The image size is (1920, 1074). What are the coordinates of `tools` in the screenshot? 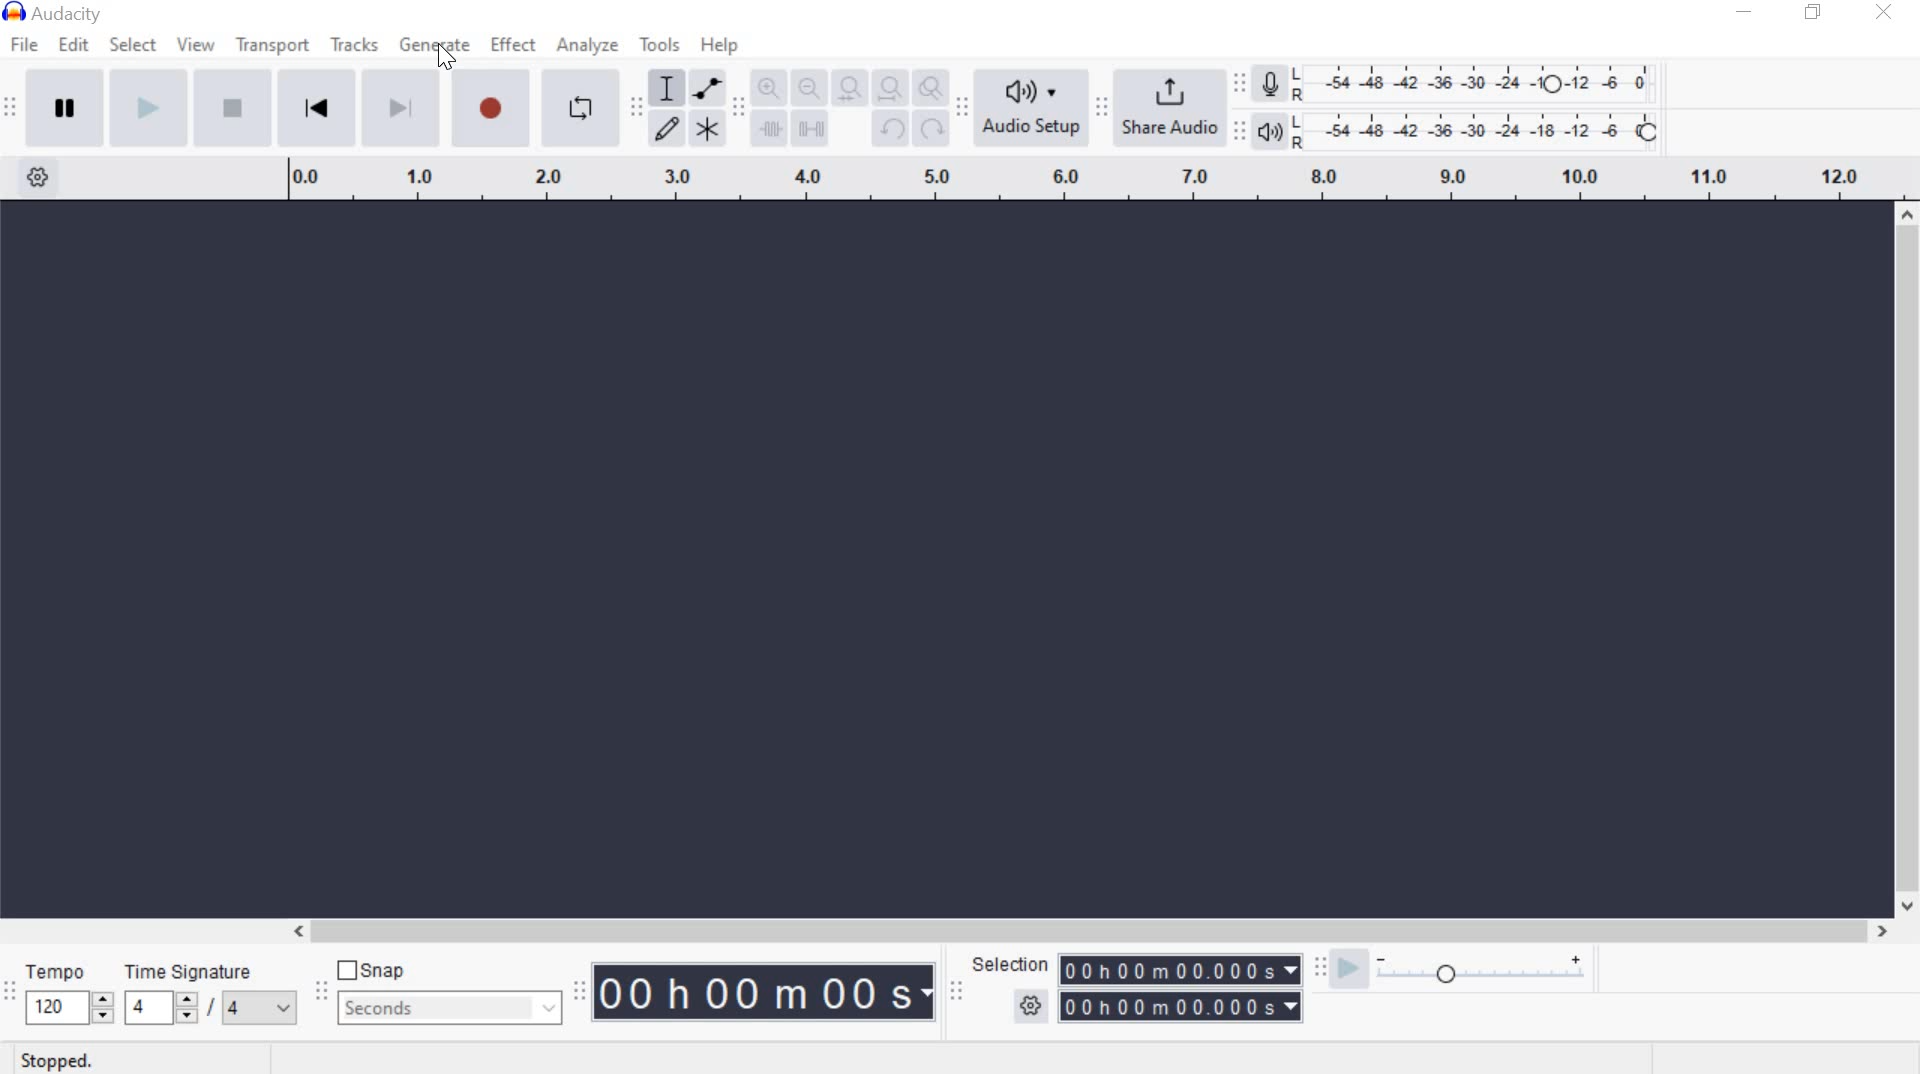 It's located at (660, 48).